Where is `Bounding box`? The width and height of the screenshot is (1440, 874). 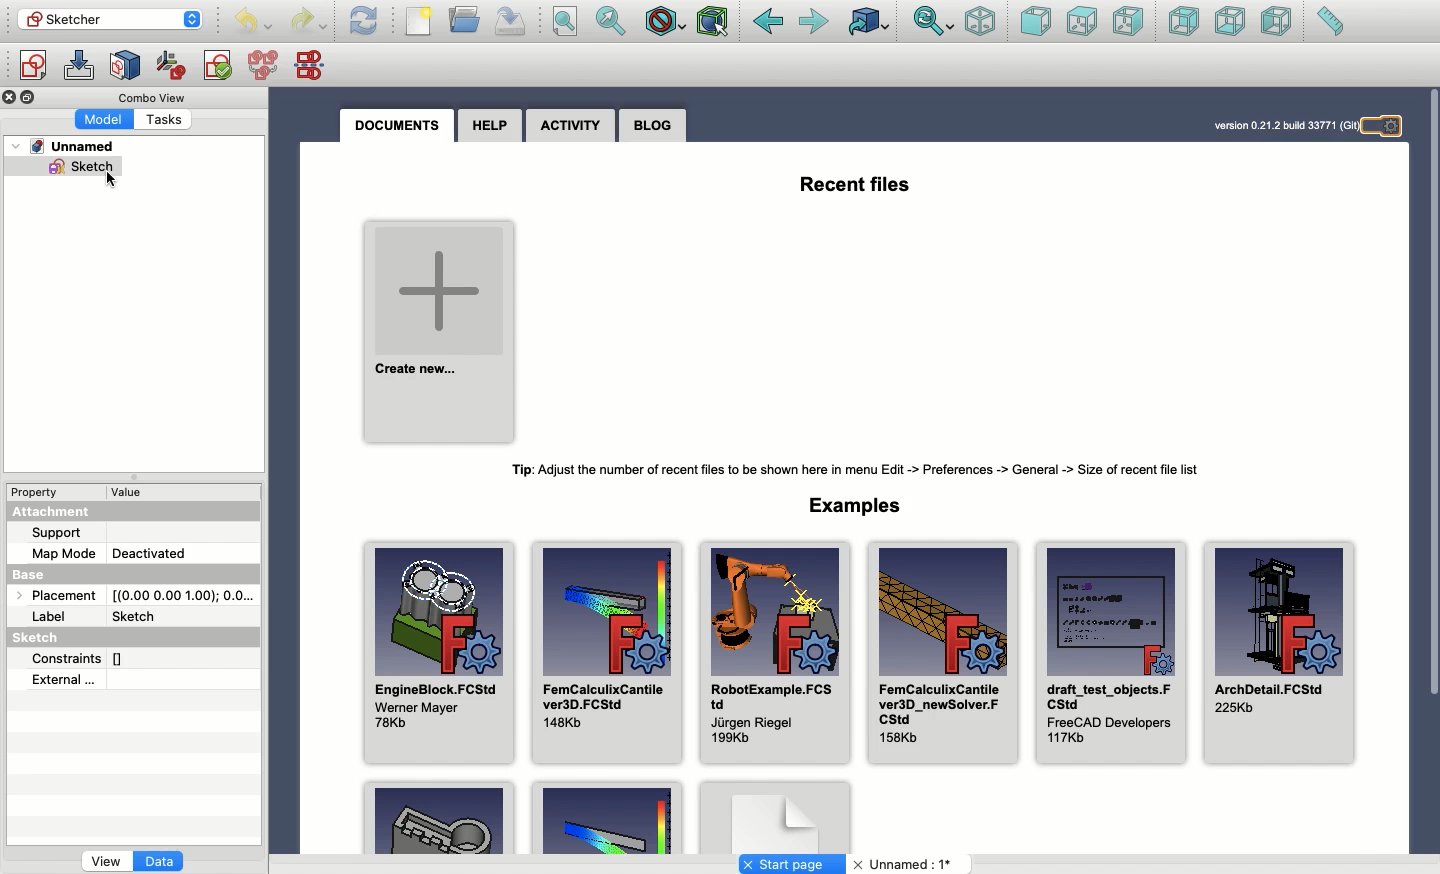
Bounding box is located at coordinates (714, 23).